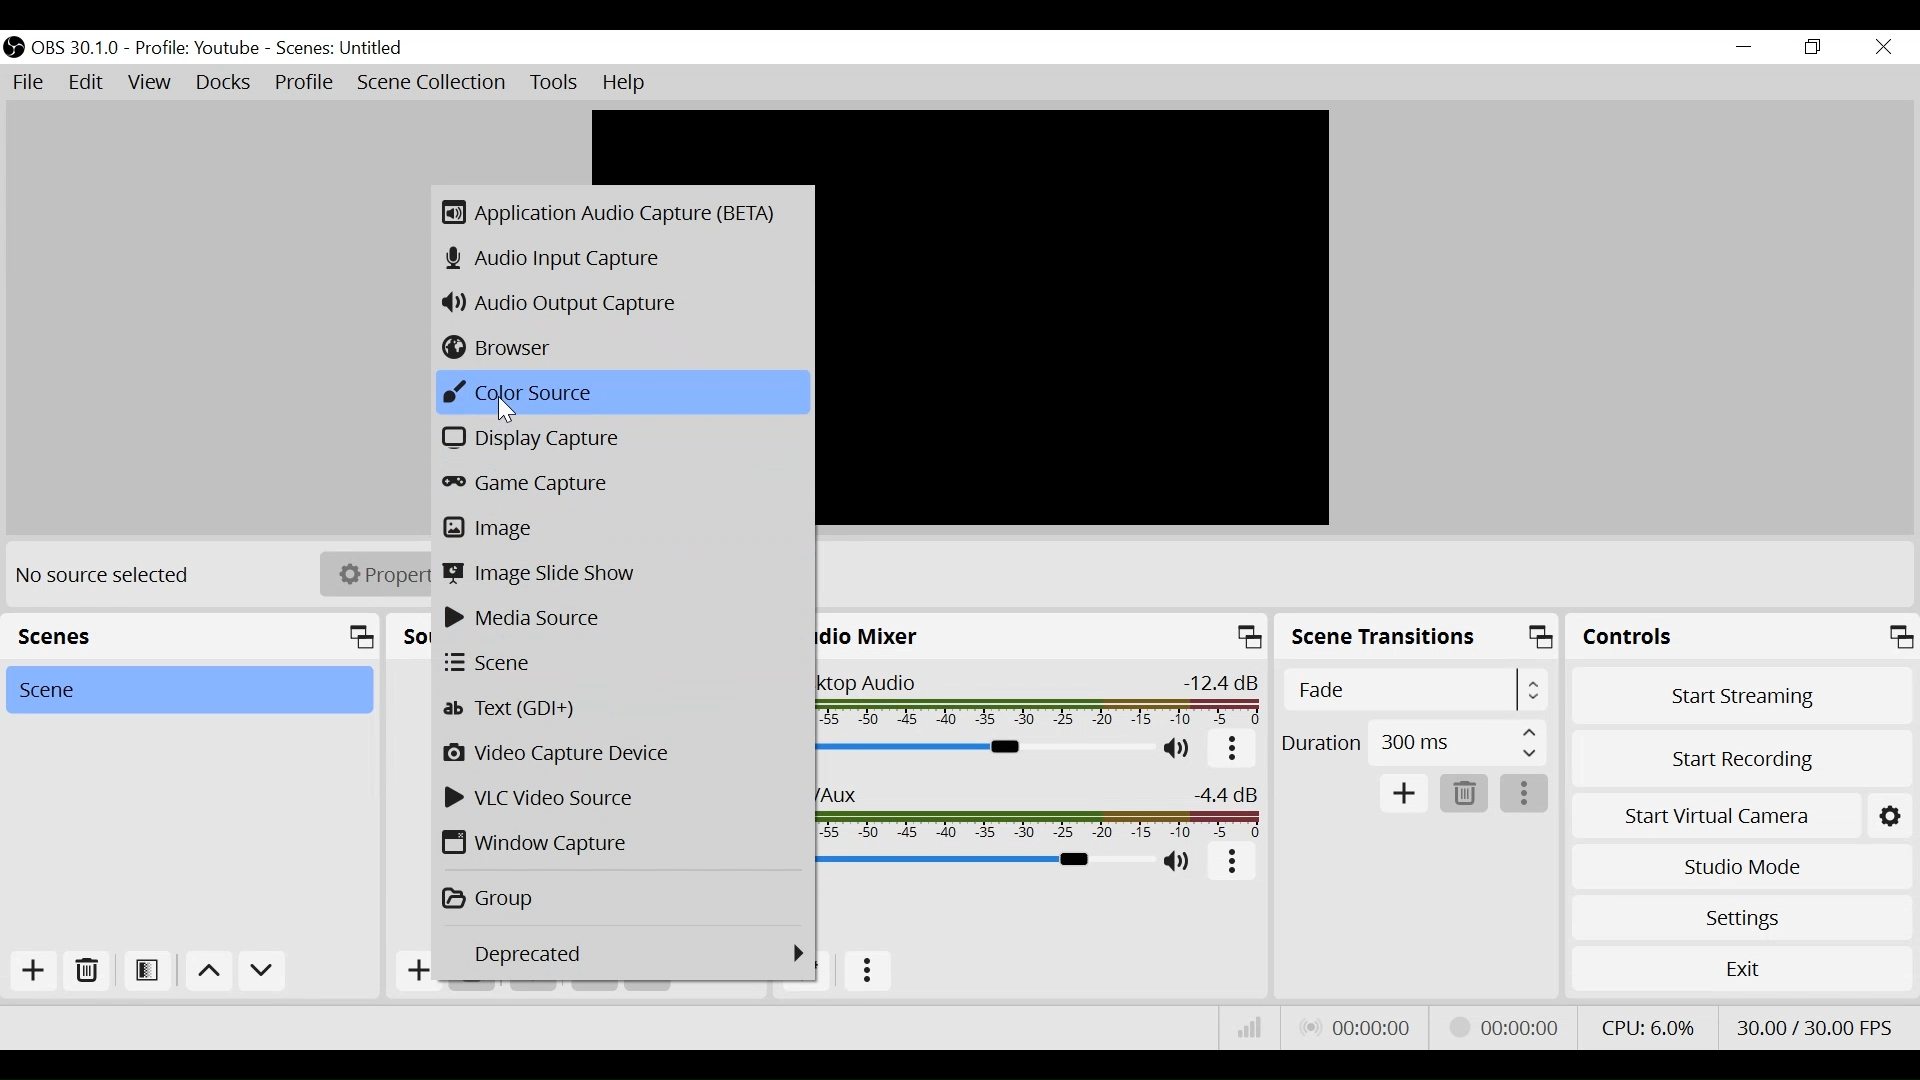 The height and width of the screenshot is (1080, 1920). I want to click on Scene Collection, so click(431, 82).